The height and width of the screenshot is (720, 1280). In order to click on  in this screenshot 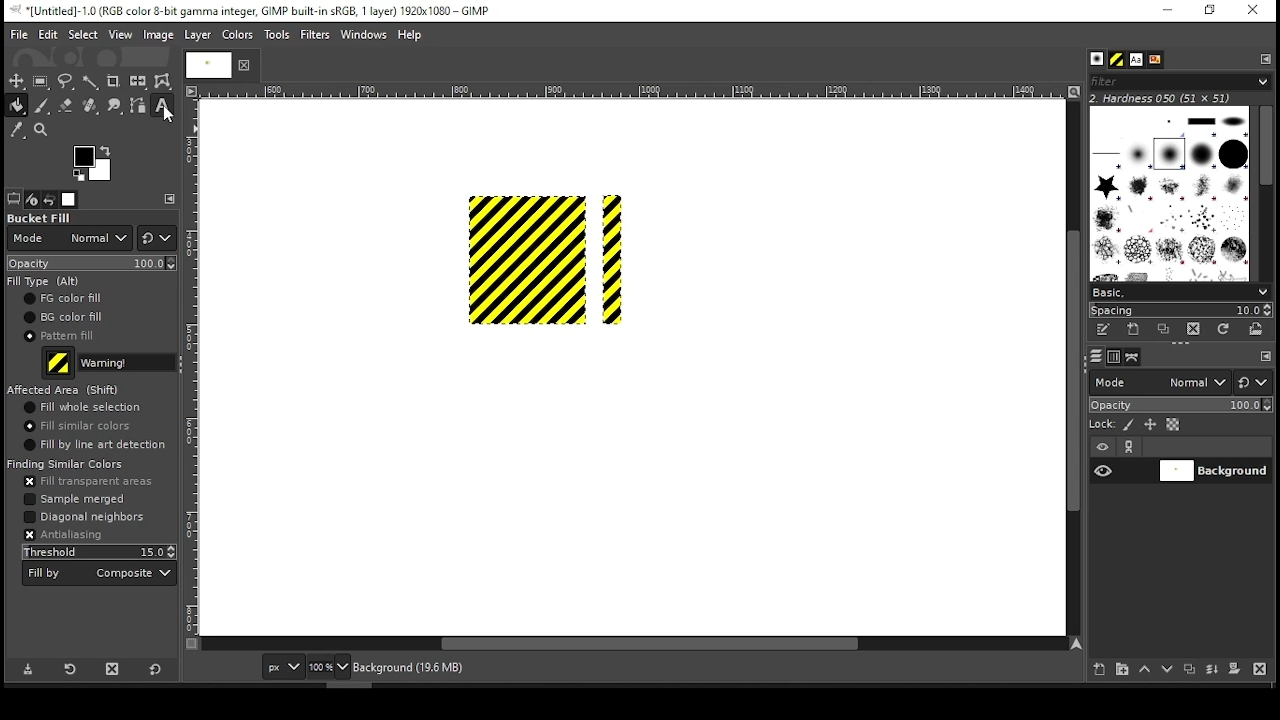, I will do `click(193, 367)`.